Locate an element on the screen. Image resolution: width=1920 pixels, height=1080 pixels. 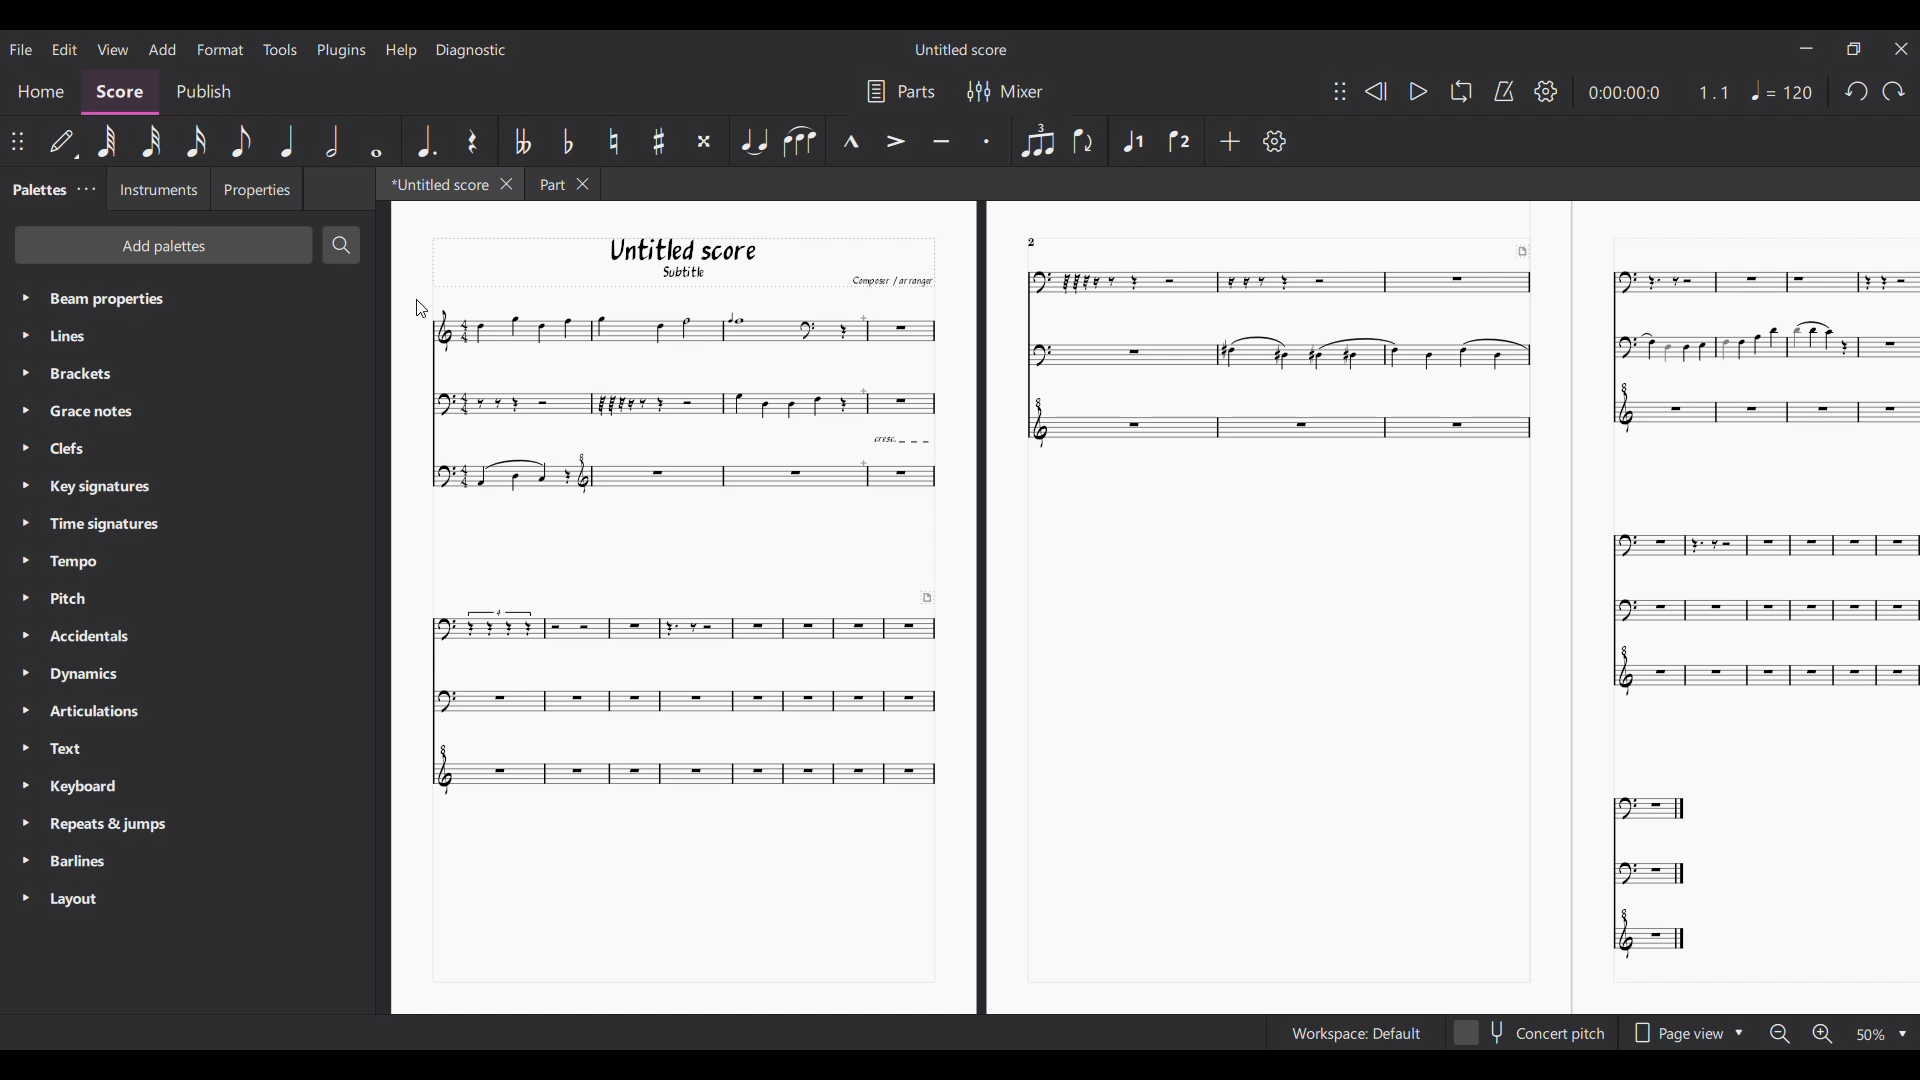
 is located at coordinates (1278, 353).